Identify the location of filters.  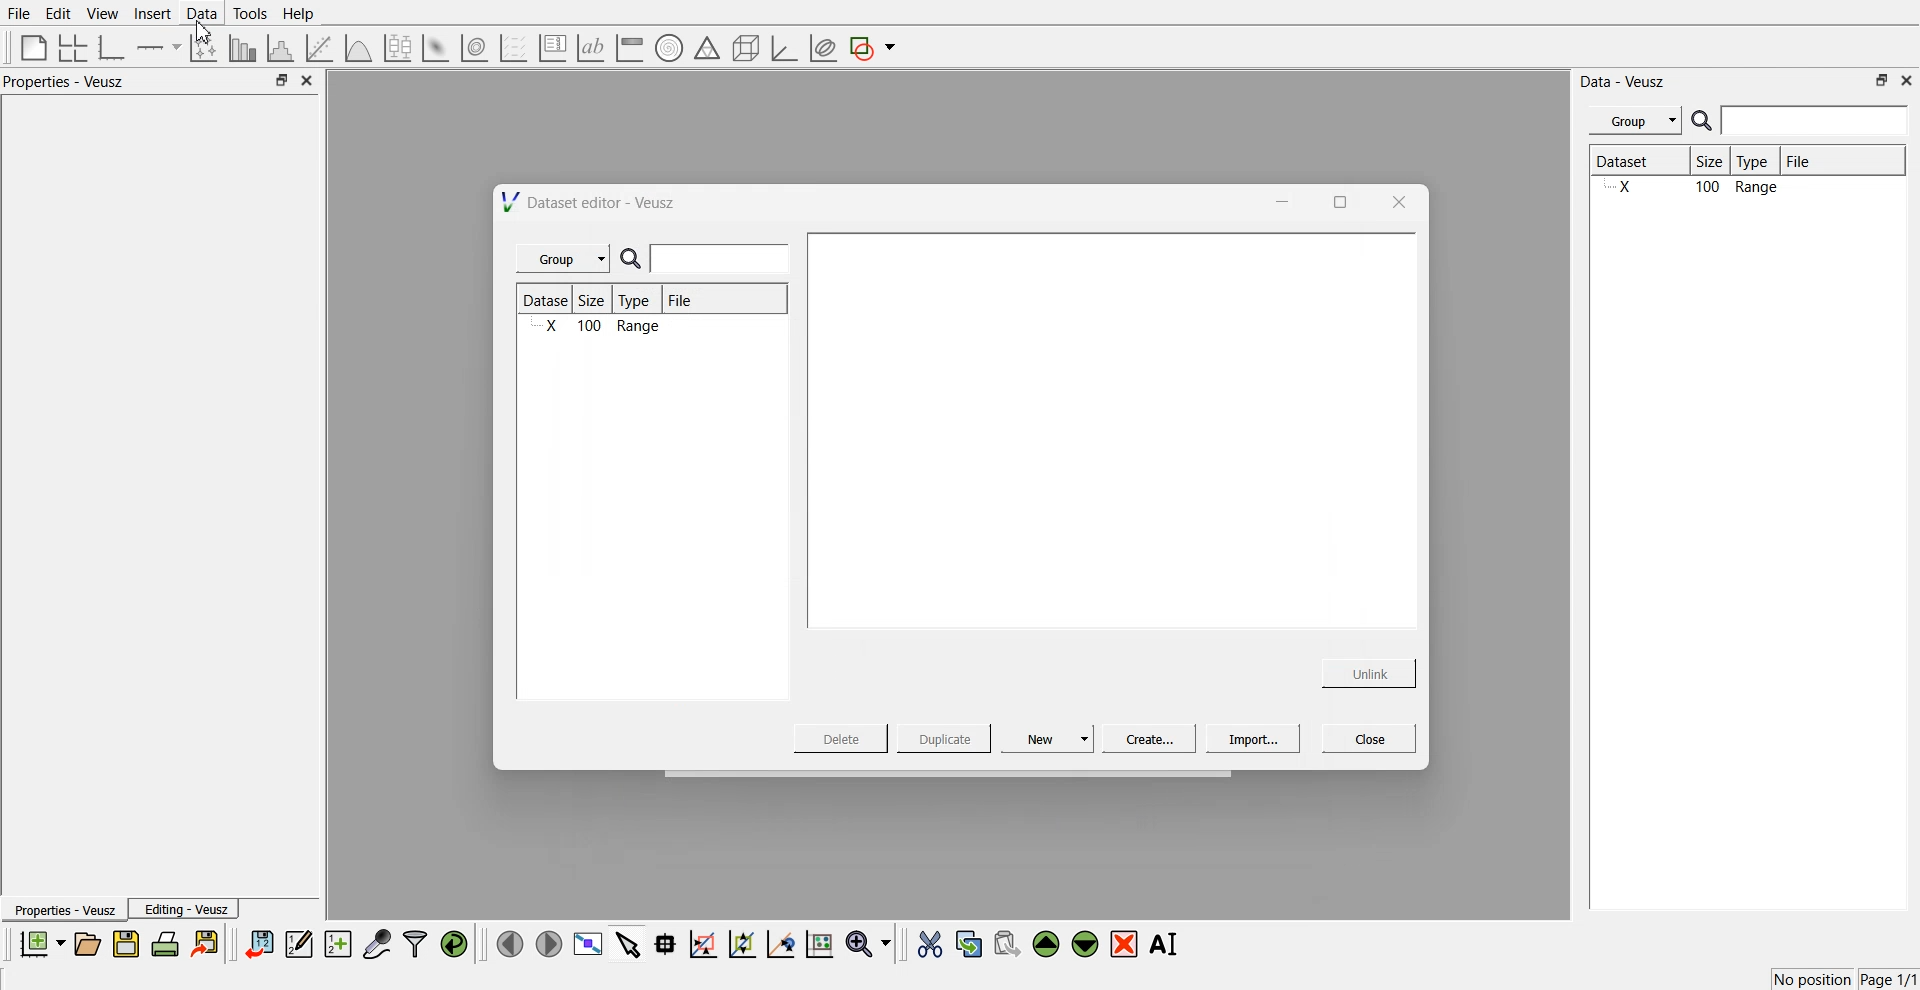
(413, 944).